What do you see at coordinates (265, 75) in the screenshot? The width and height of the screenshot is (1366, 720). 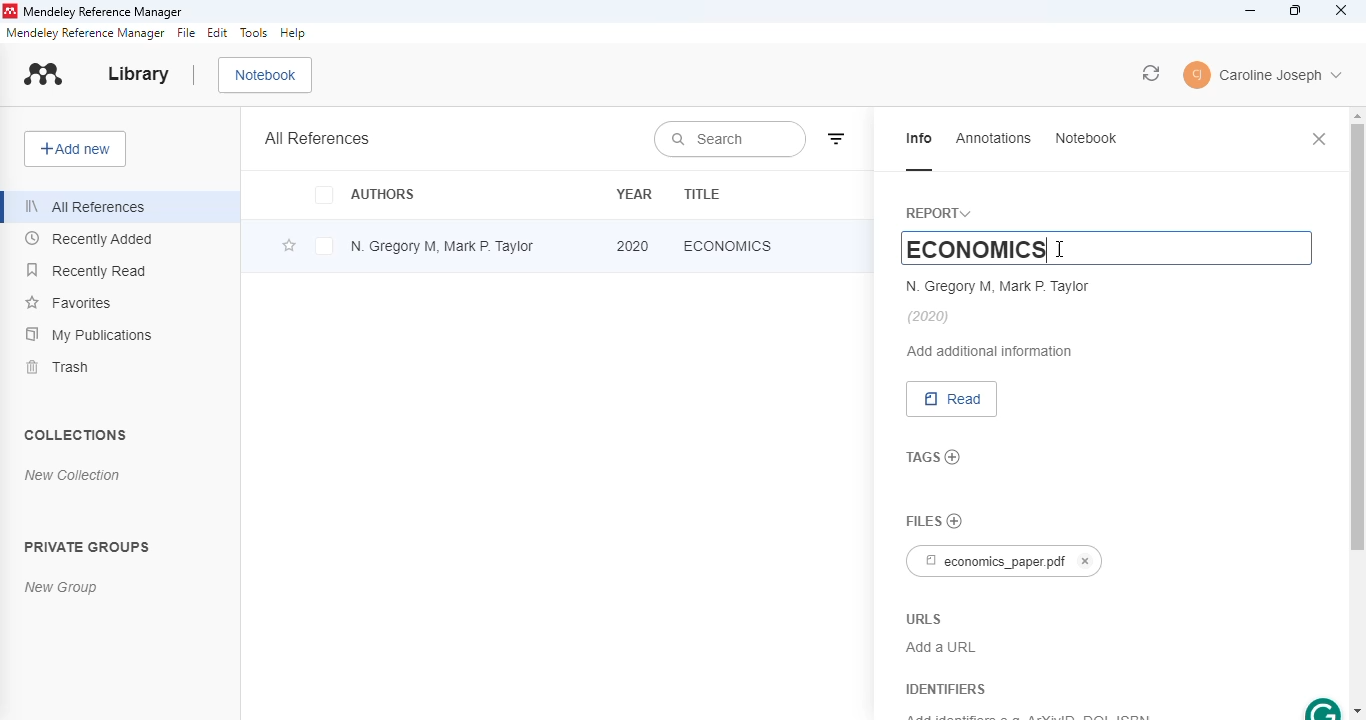 I see `notebook` at bounding box center [265, 75].